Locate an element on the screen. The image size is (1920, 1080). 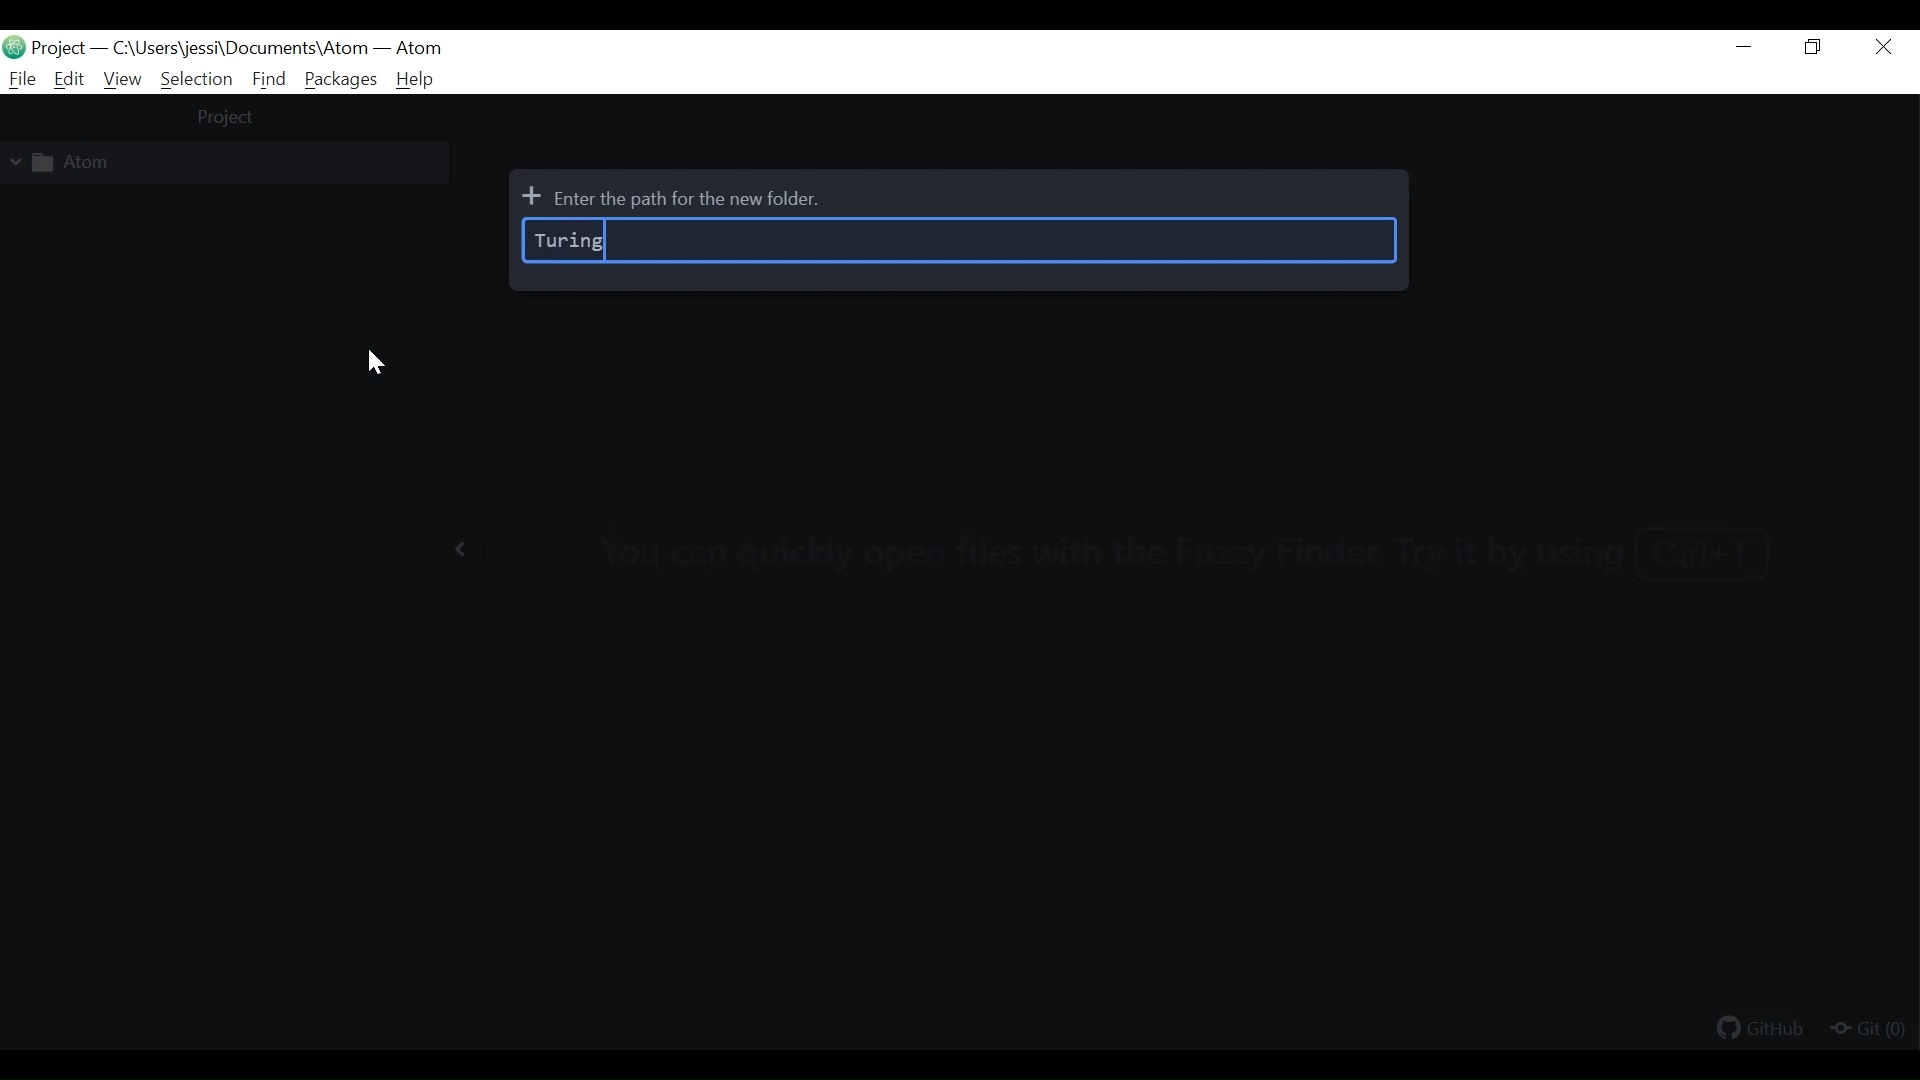
Selection is located at coordinates (196, 79).